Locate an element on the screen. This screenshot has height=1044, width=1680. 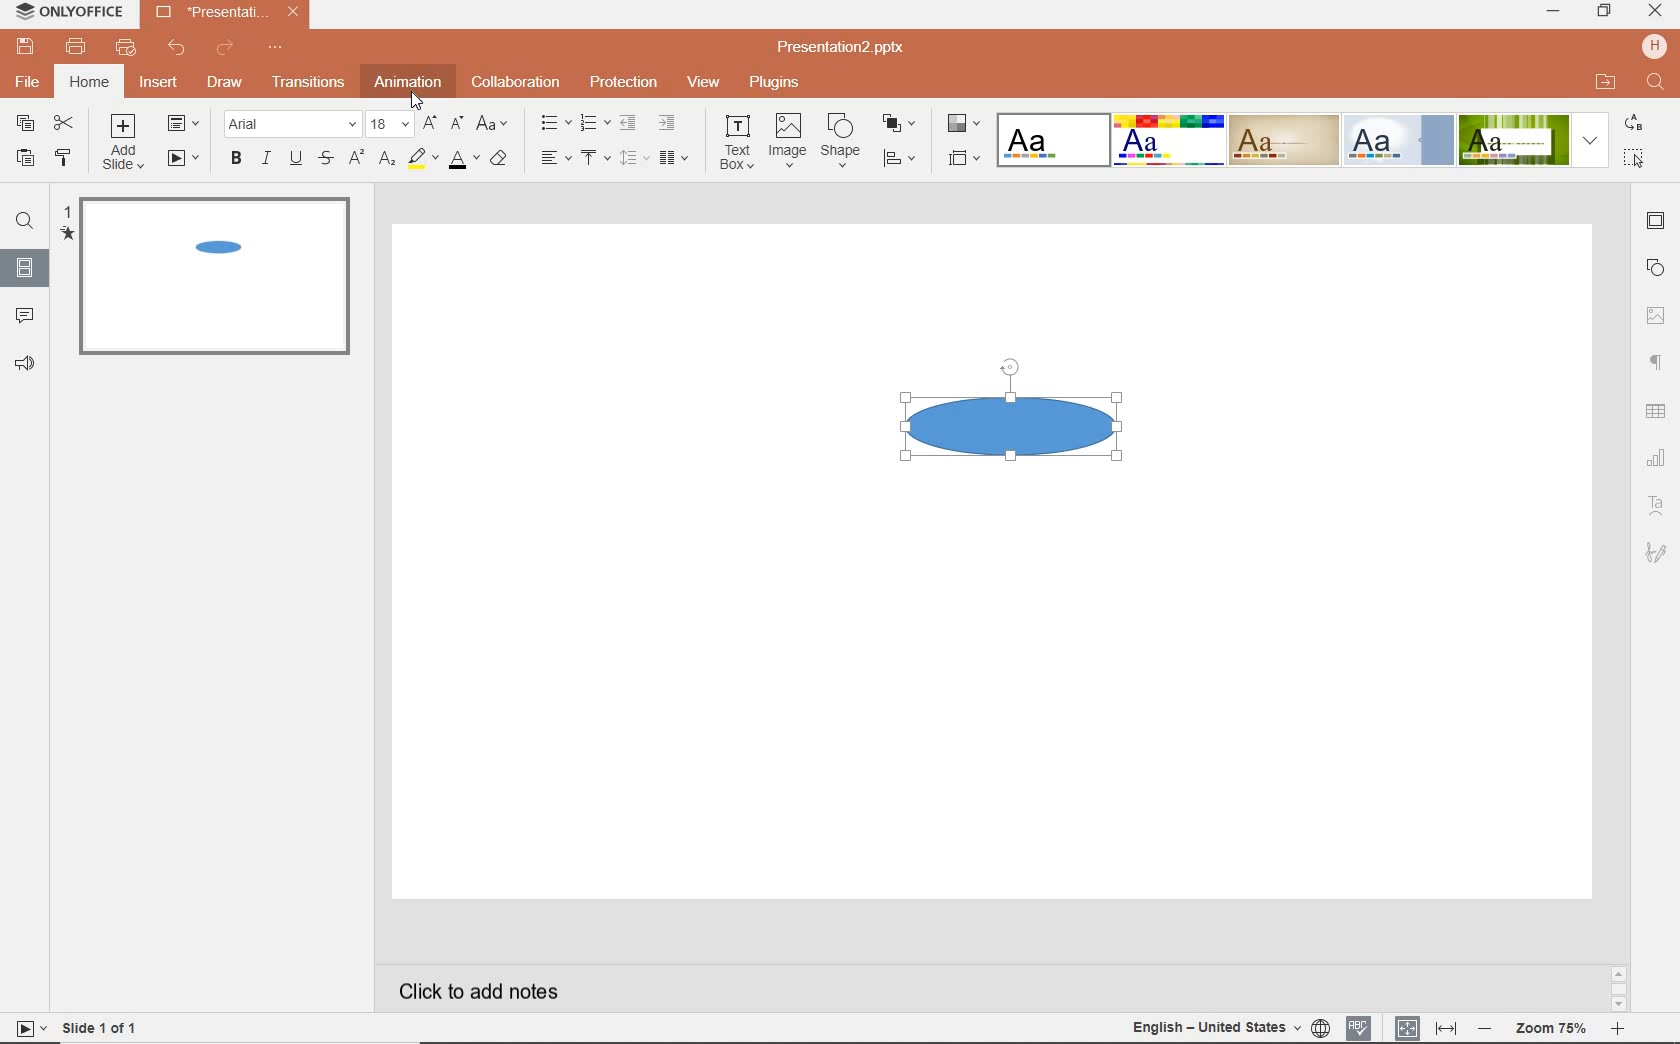
quick print is located at coordinates (128, 49).